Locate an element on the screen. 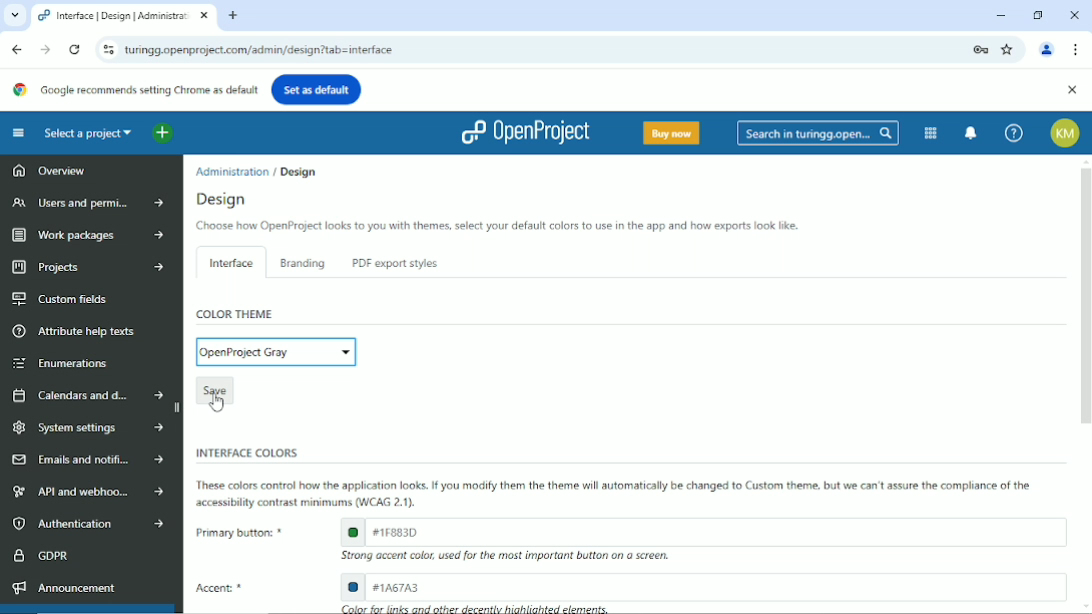 Image resolution: width=1092 pixels, height=614 pixels. Announcement is located at coordinates (63, 587).